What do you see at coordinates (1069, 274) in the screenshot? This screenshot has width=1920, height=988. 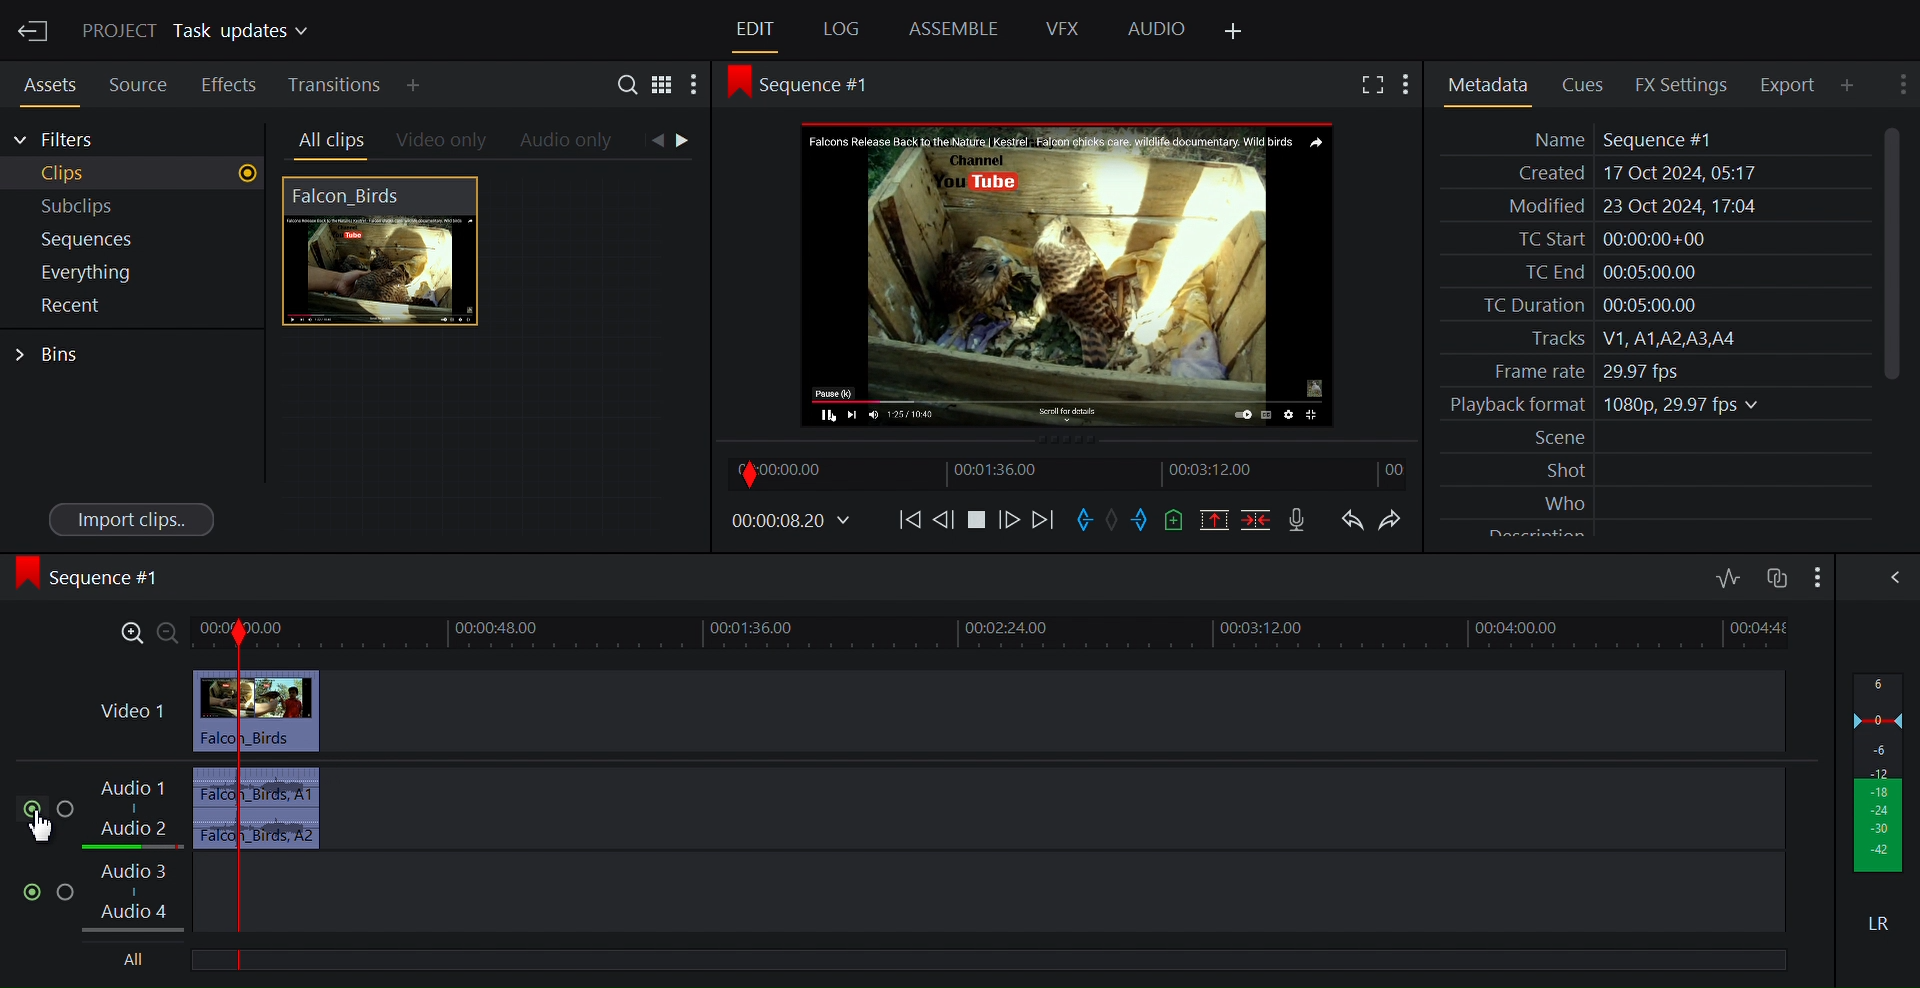 I see `Media viewer` at bounding box center [1069, 274].